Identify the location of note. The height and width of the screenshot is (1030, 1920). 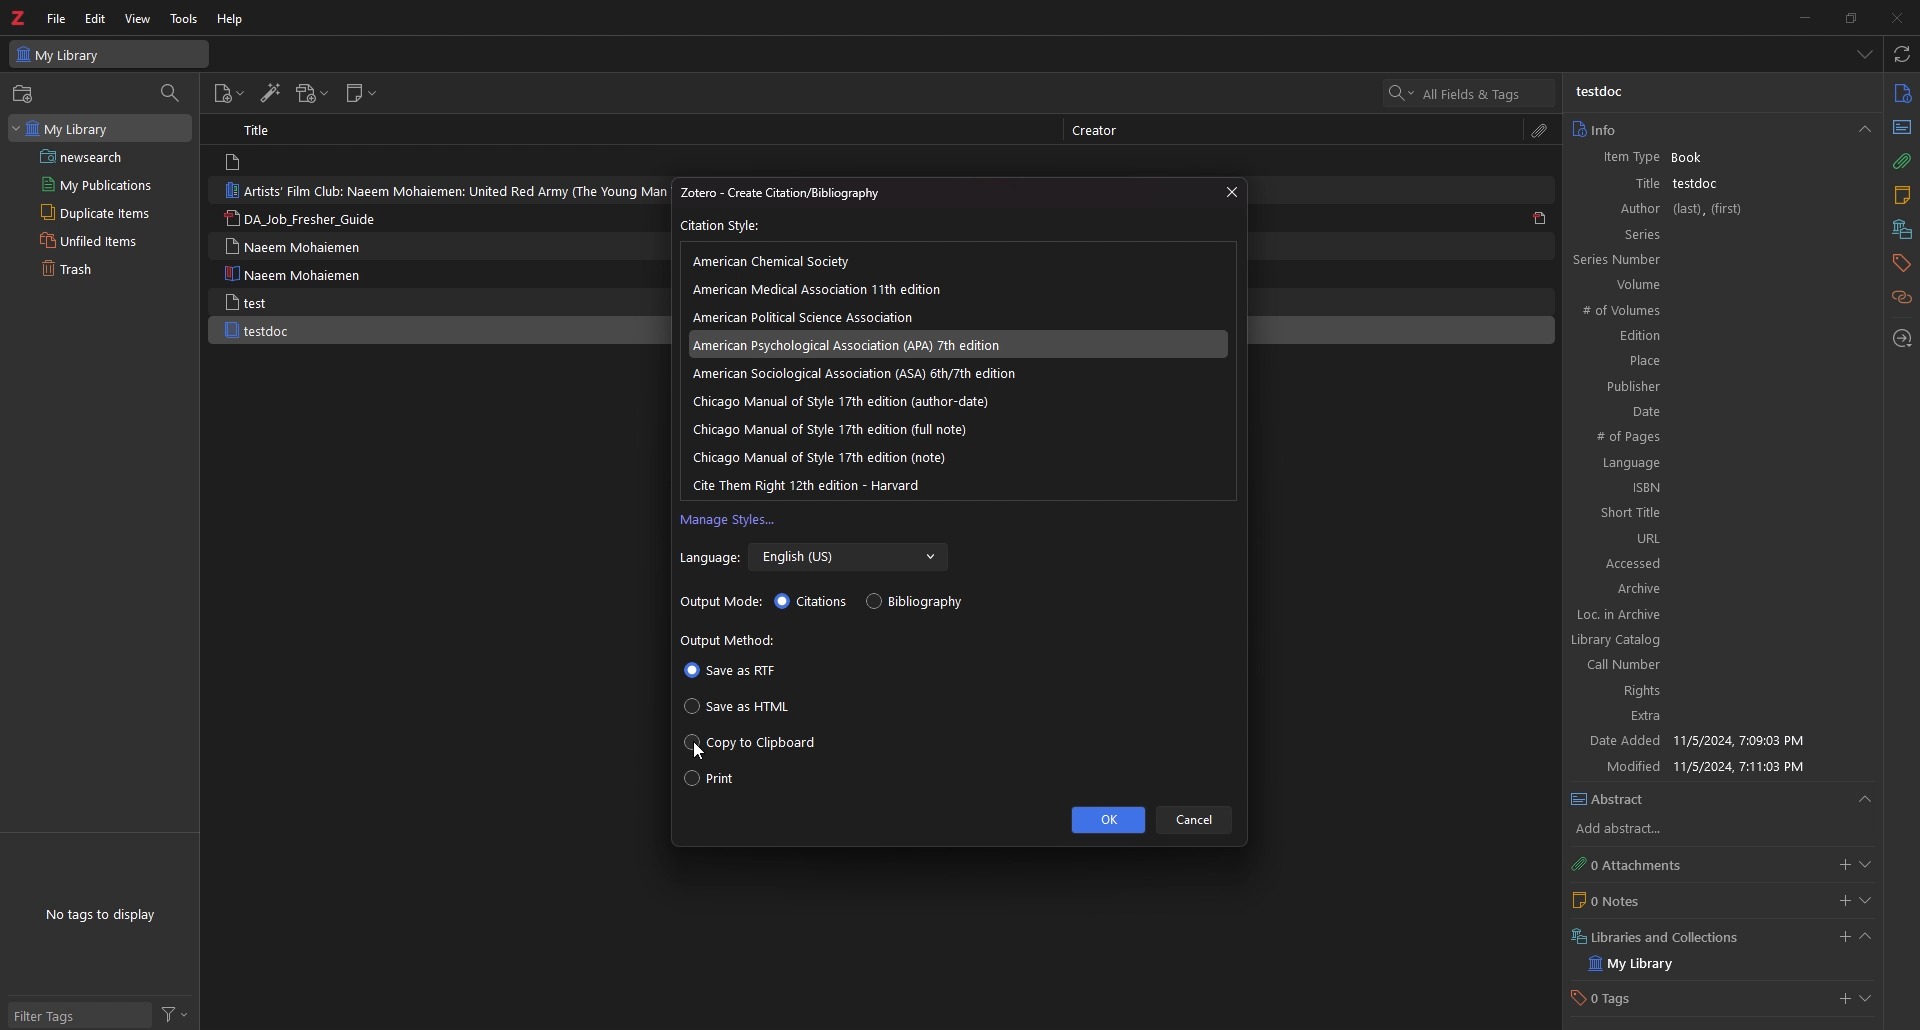
(1901, 198).